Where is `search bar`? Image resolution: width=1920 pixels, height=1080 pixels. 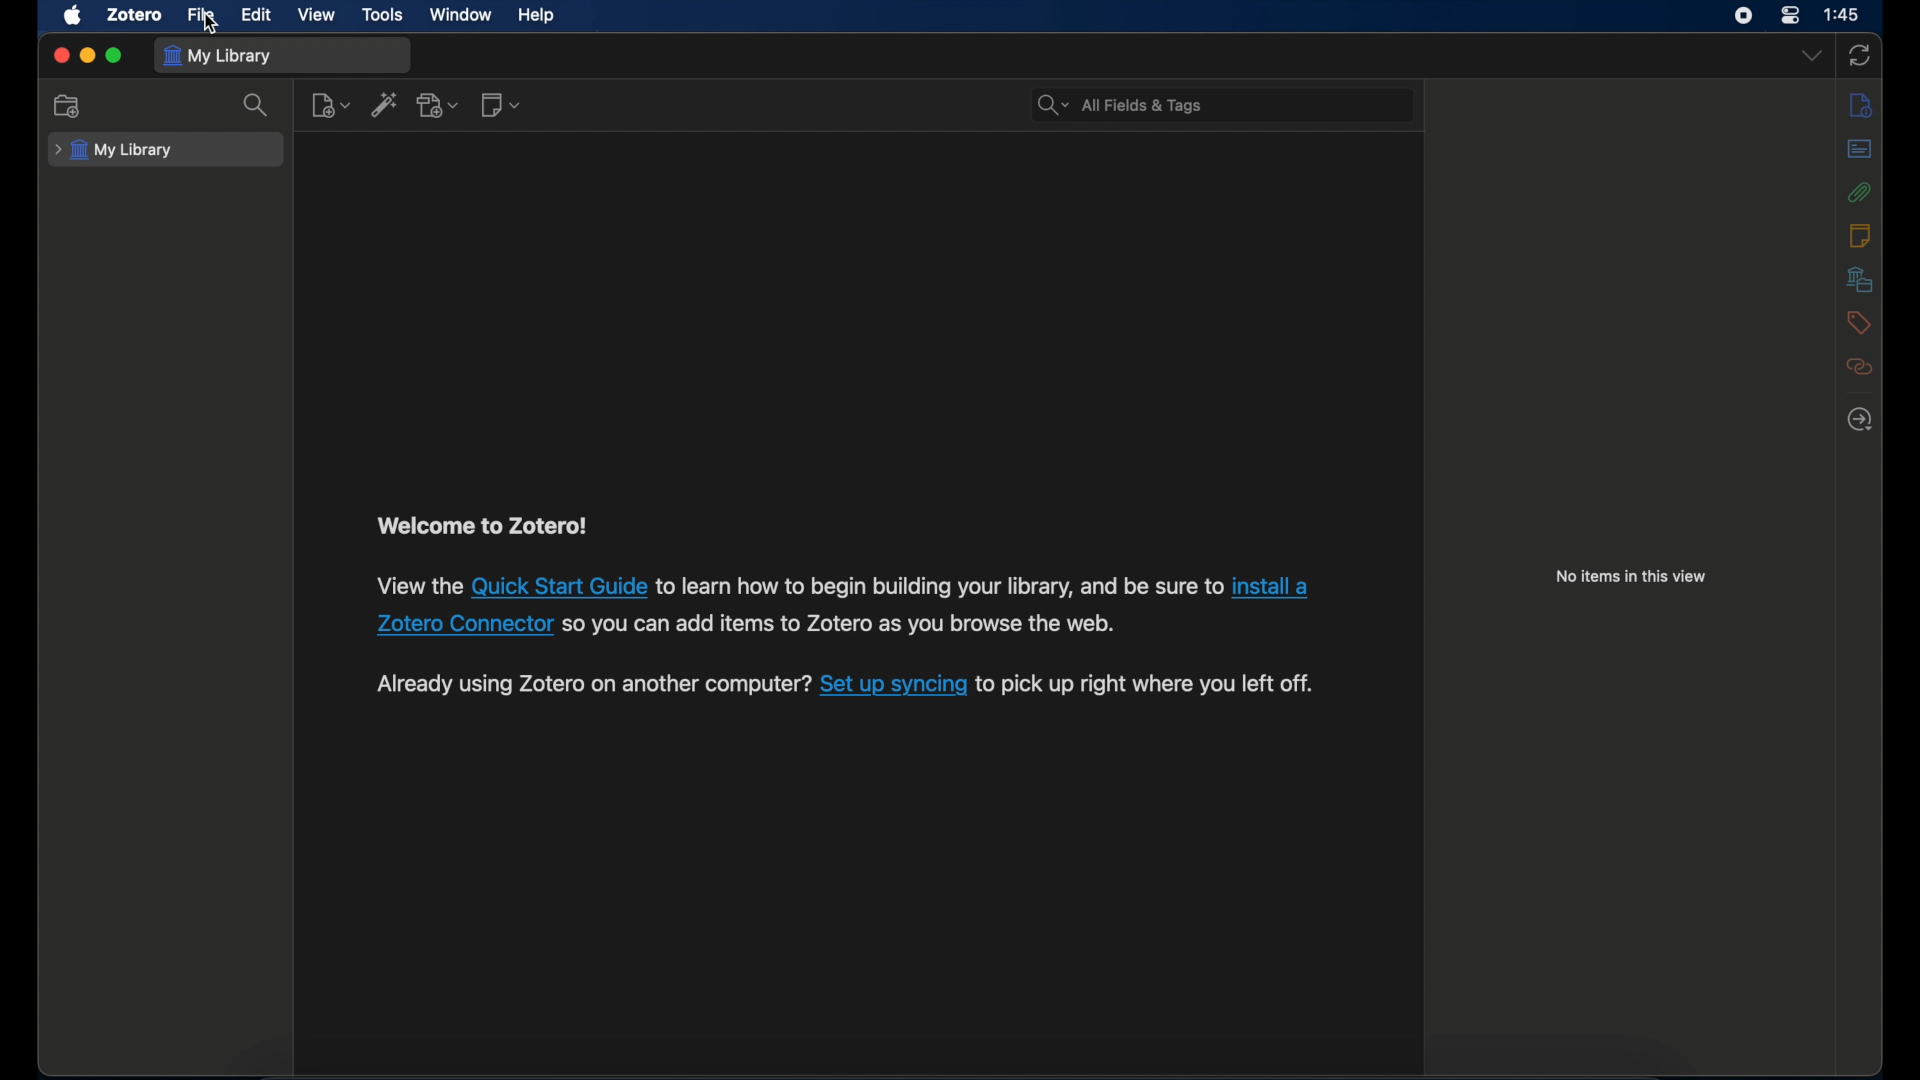
search bar is located at coordinates (1120, 106).